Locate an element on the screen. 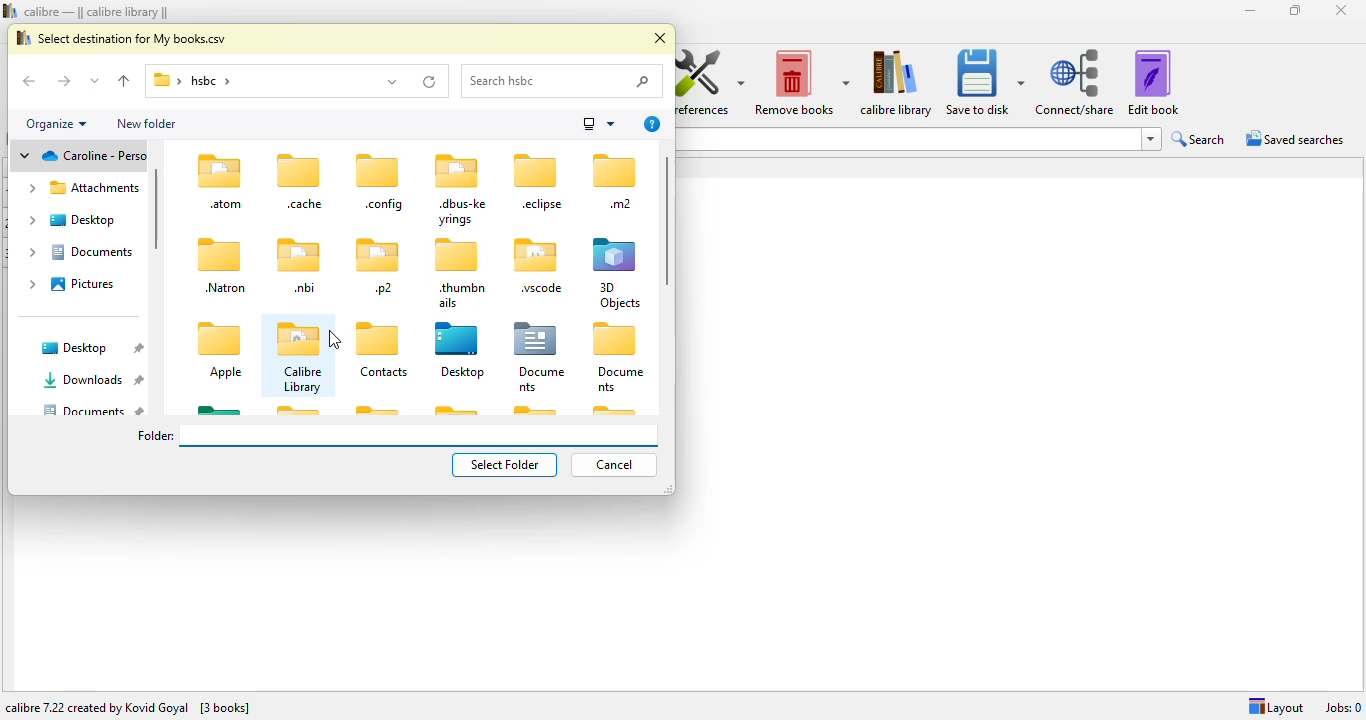  get help is located at coordinates (653, 124).